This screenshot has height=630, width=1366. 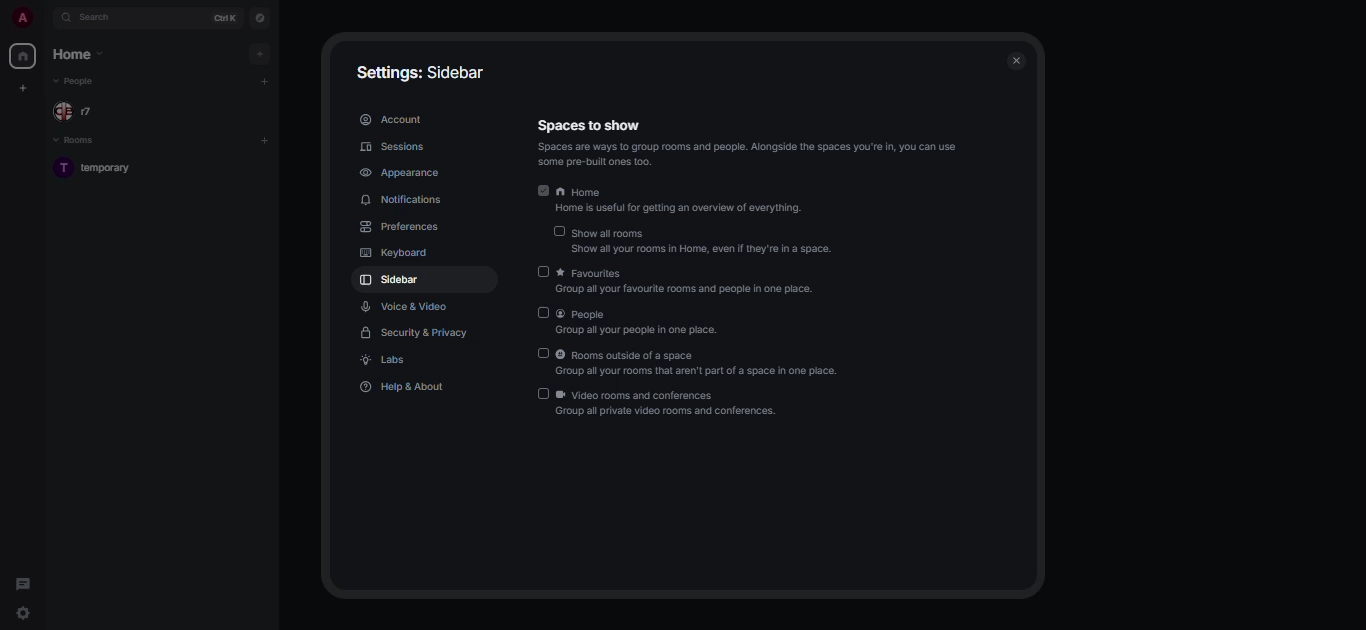 What do you see at coordinates (264, 80) in the screenshot?
I see `add` at bounding box center [264, 80].